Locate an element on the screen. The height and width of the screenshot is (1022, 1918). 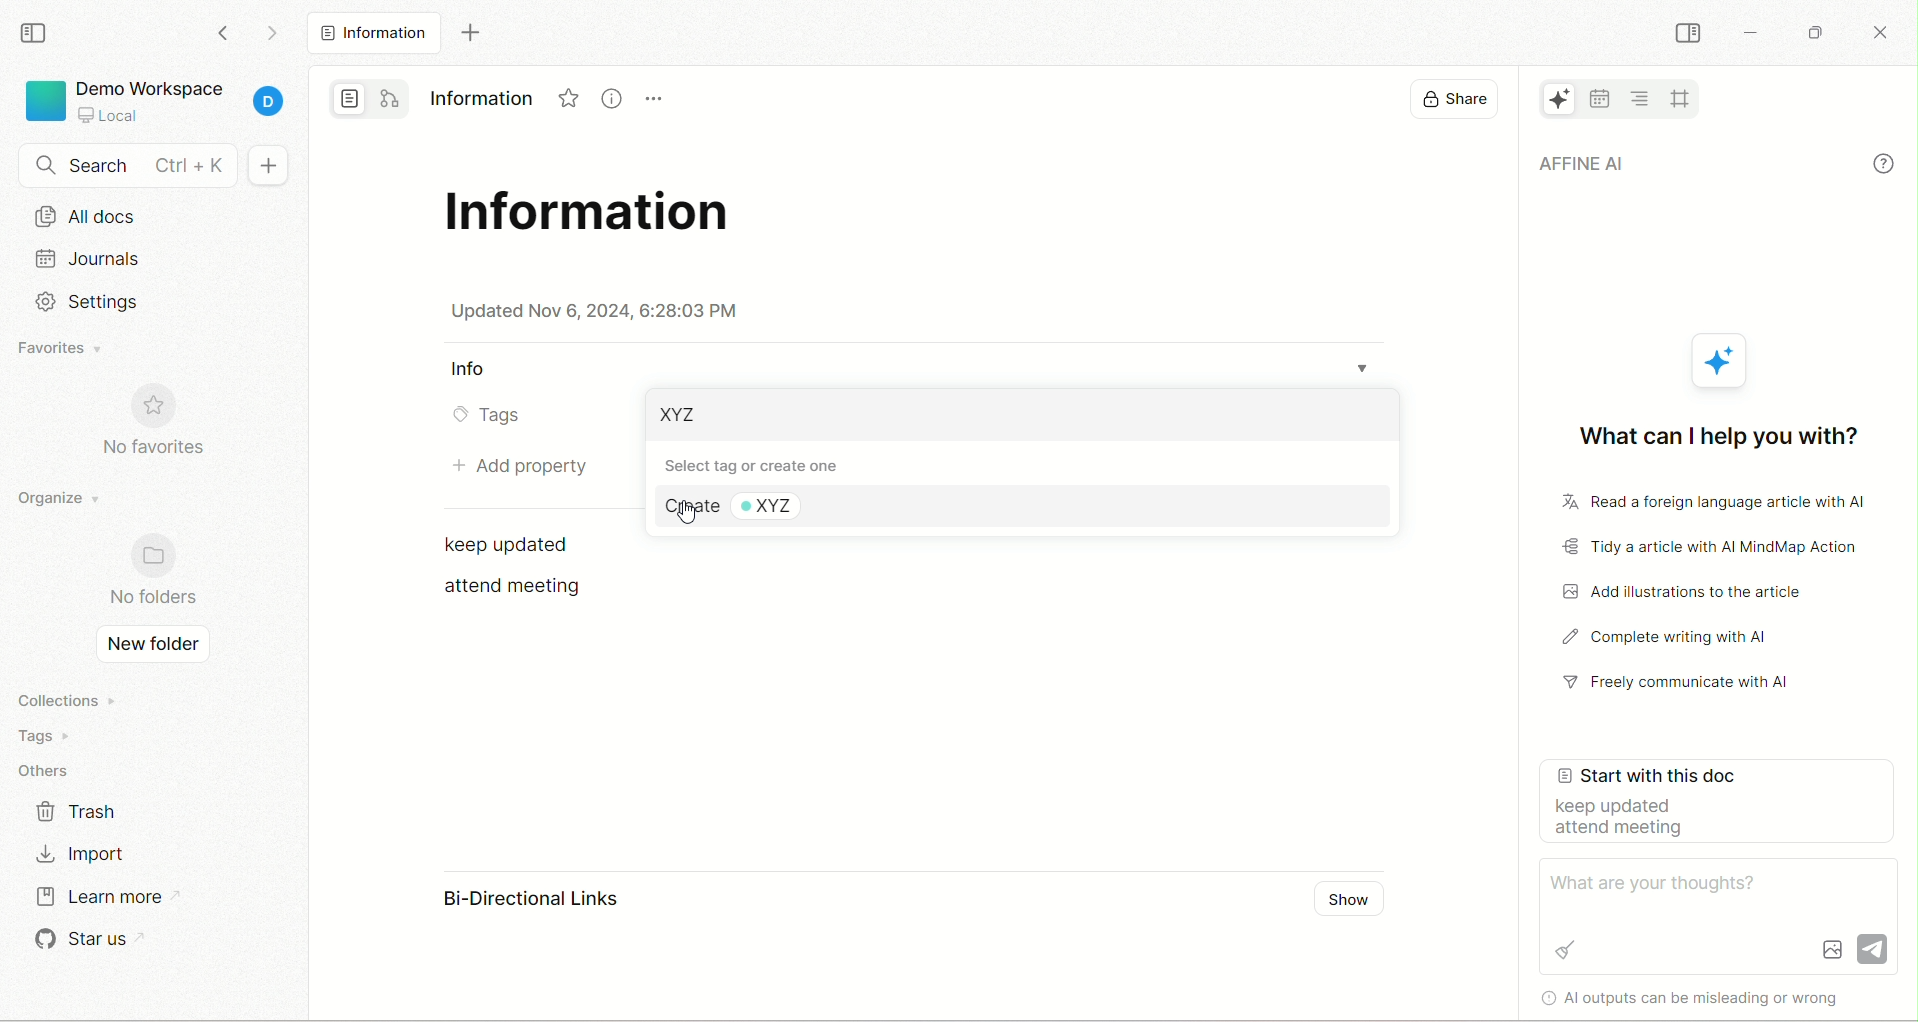
others is located at coordinates (50, 767).